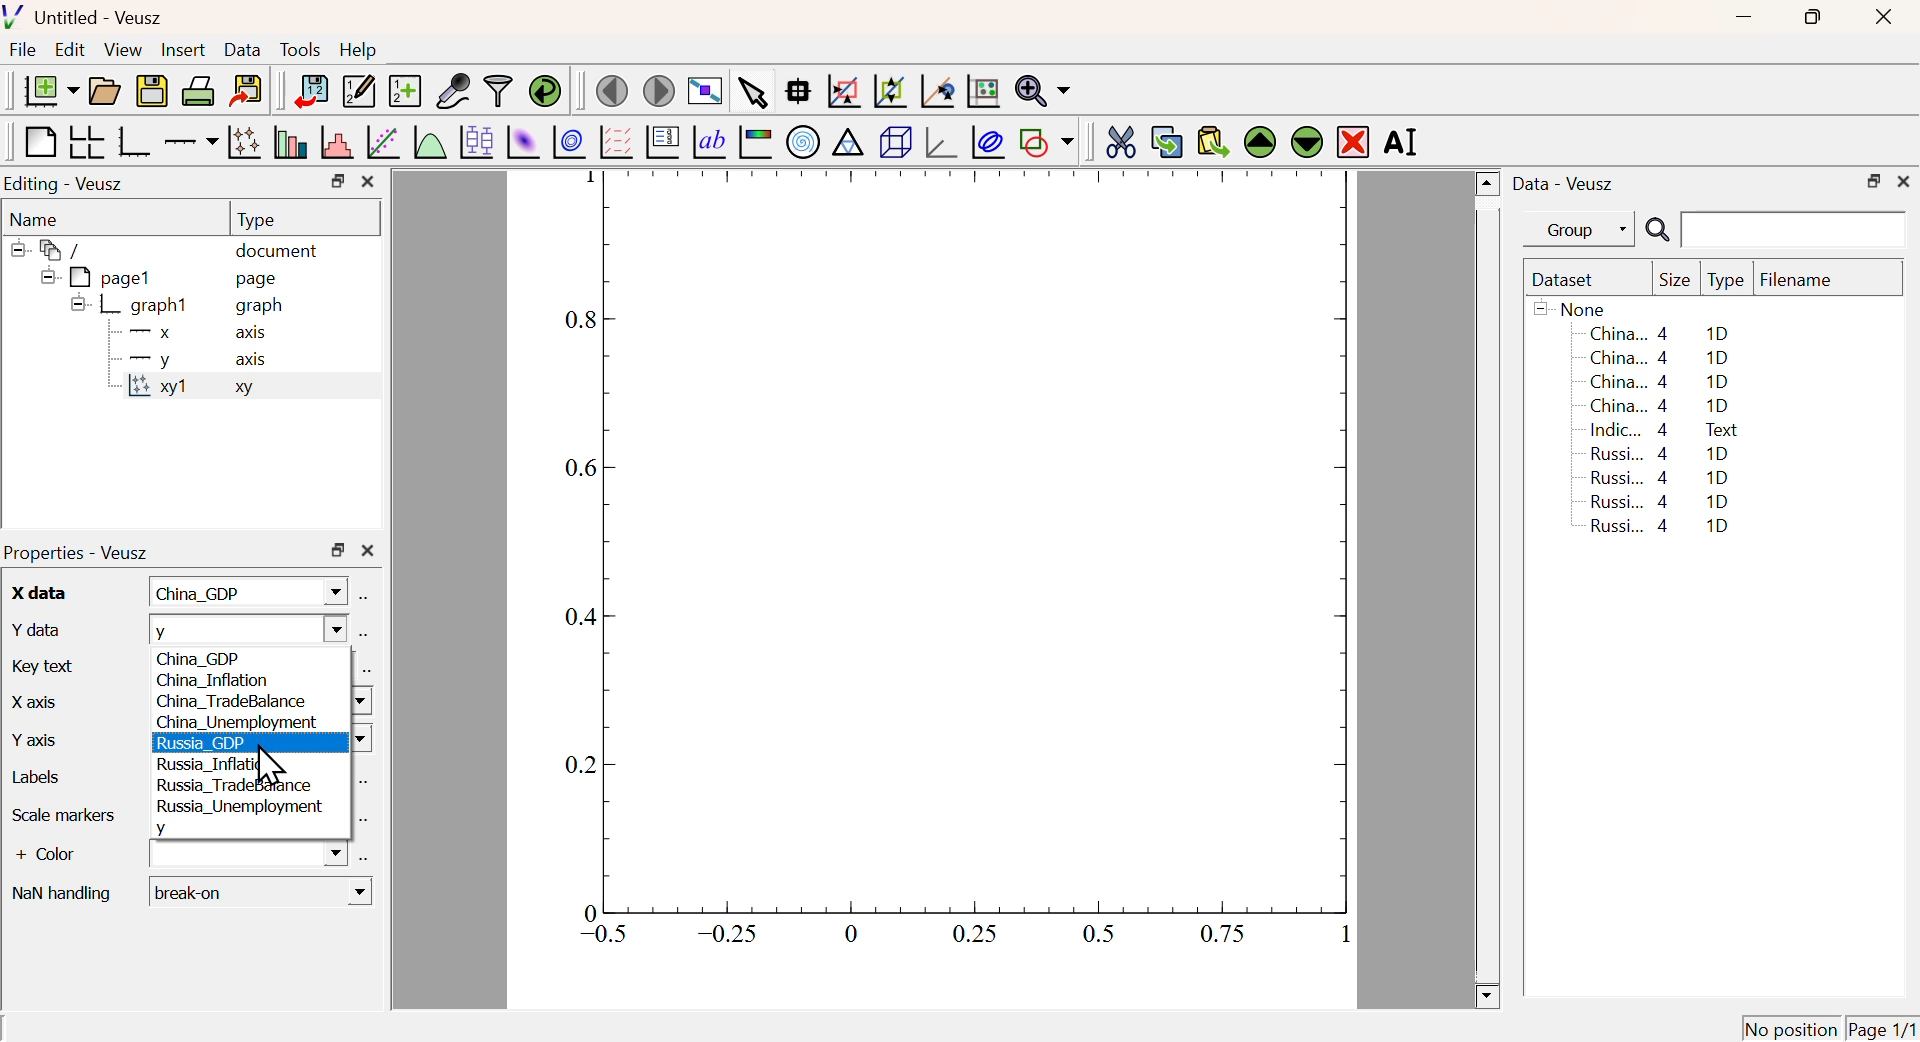  Describe the element at coordinates (1810, 17) in the screenshot. I see `Restore Down` at that location.